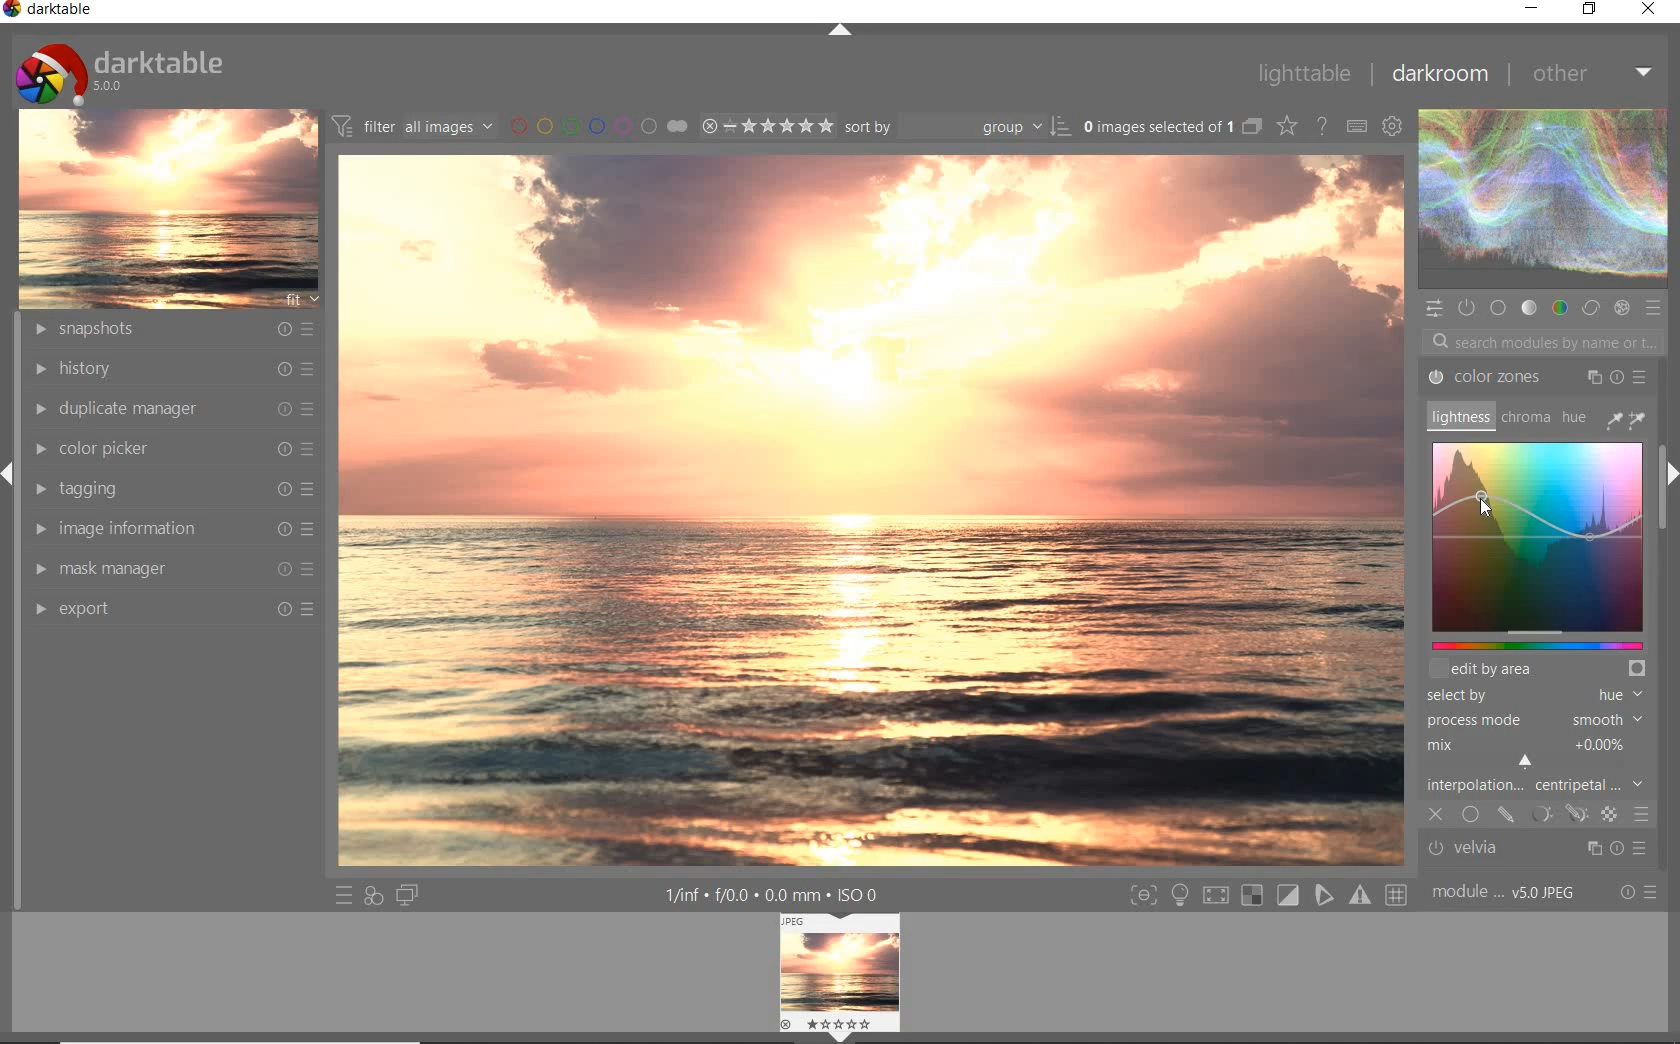 This screenshot has width=1680, height=1044. I want to click on restore, so click(1589, 10).